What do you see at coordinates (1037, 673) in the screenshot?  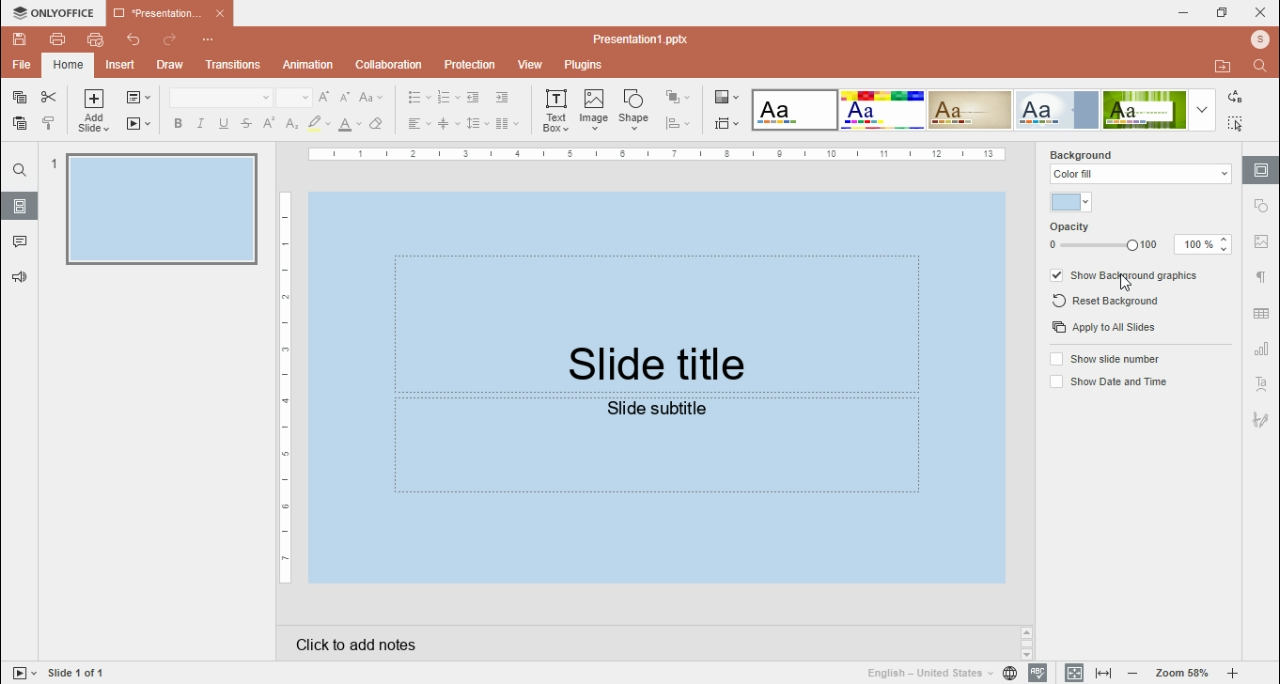 I see `spell check` at bounding box center [1037, 673].